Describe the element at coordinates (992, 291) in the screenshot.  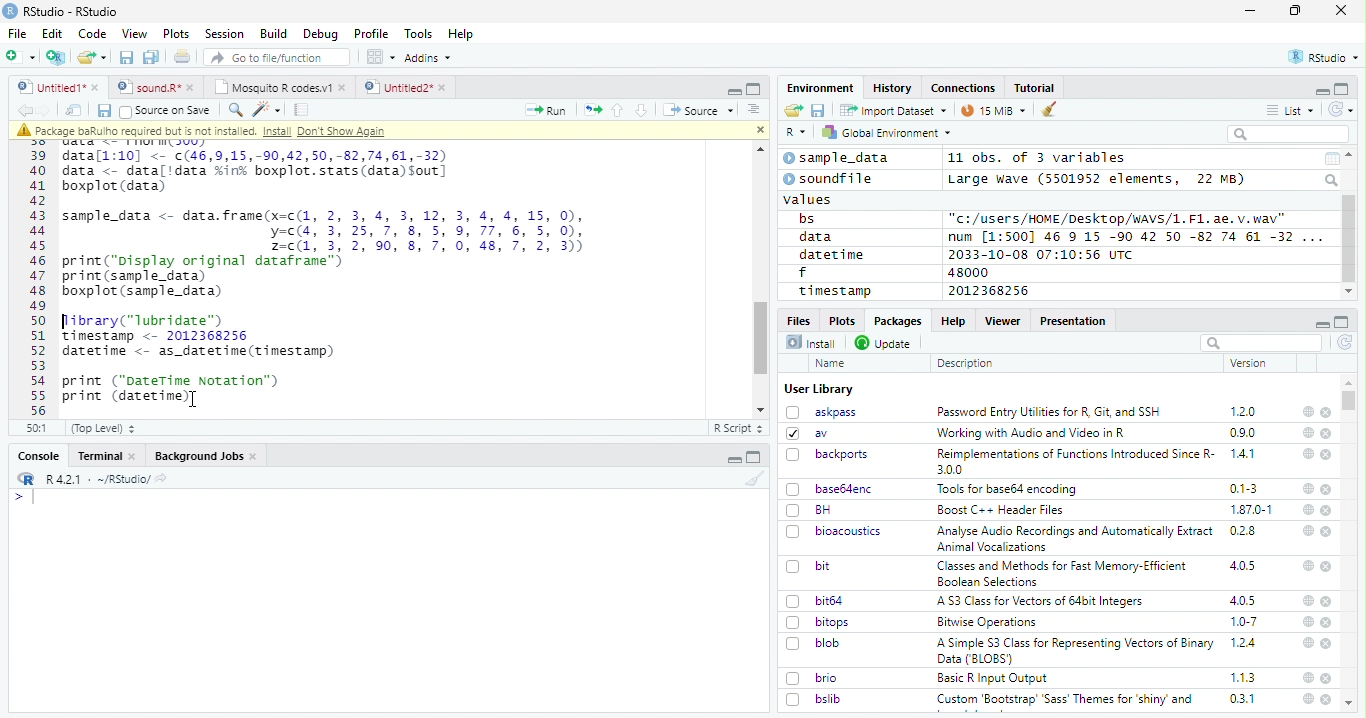
I see `2012368256` at that location.